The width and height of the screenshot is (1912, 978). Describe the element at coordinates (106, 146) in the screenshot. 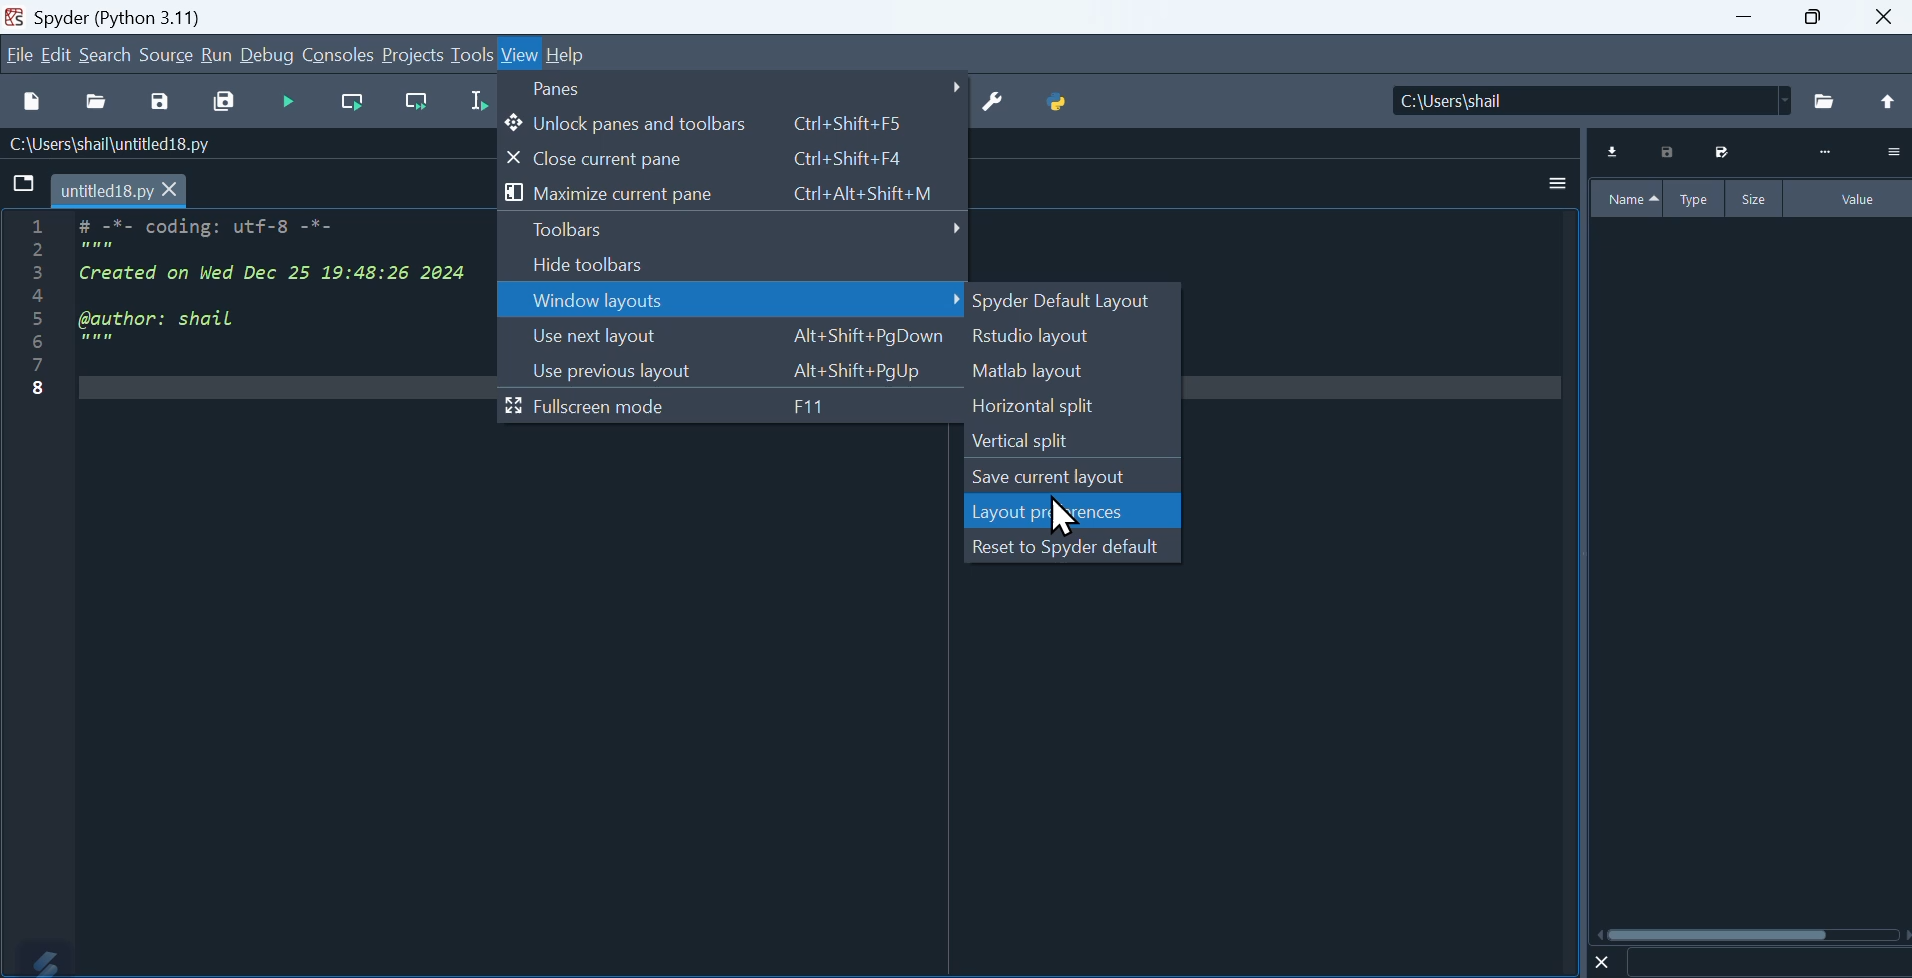

I see `C:\Users\shail\untitled18.py` at that location.